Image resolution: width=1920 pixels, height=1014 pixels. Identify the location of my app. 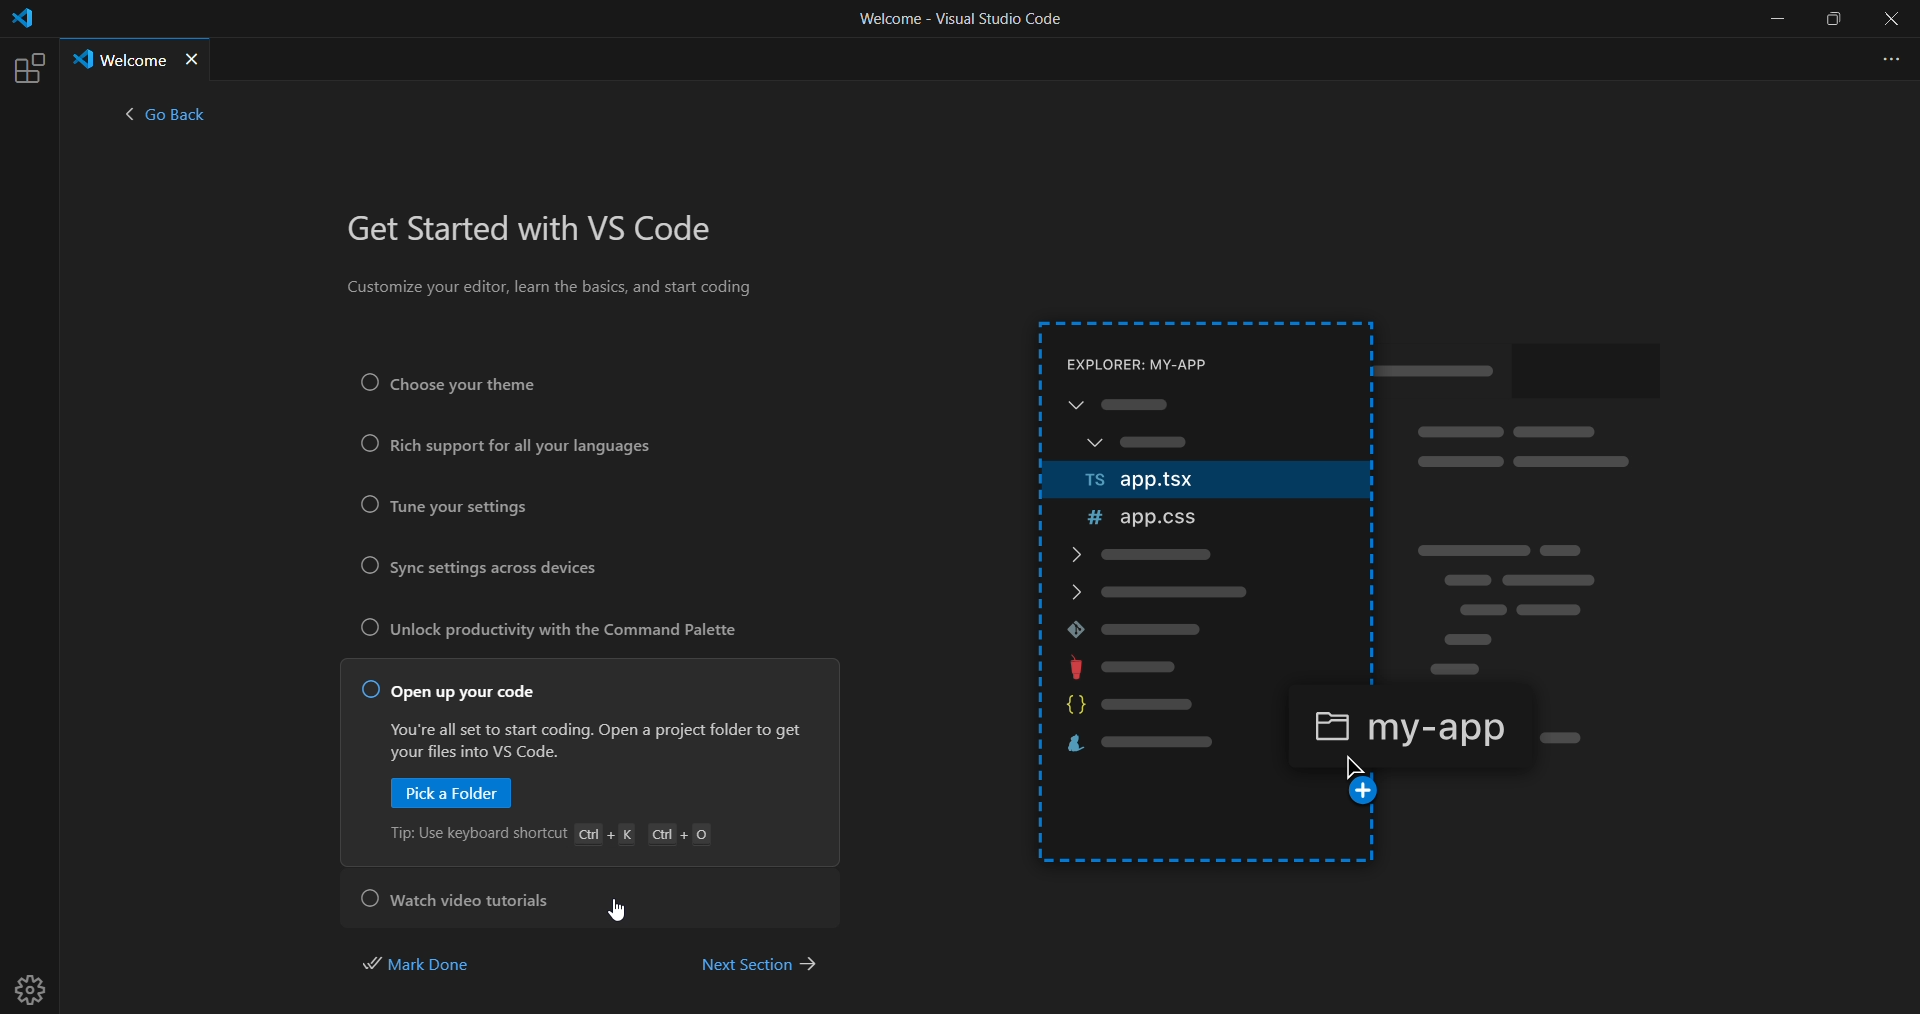
(1407, 724).